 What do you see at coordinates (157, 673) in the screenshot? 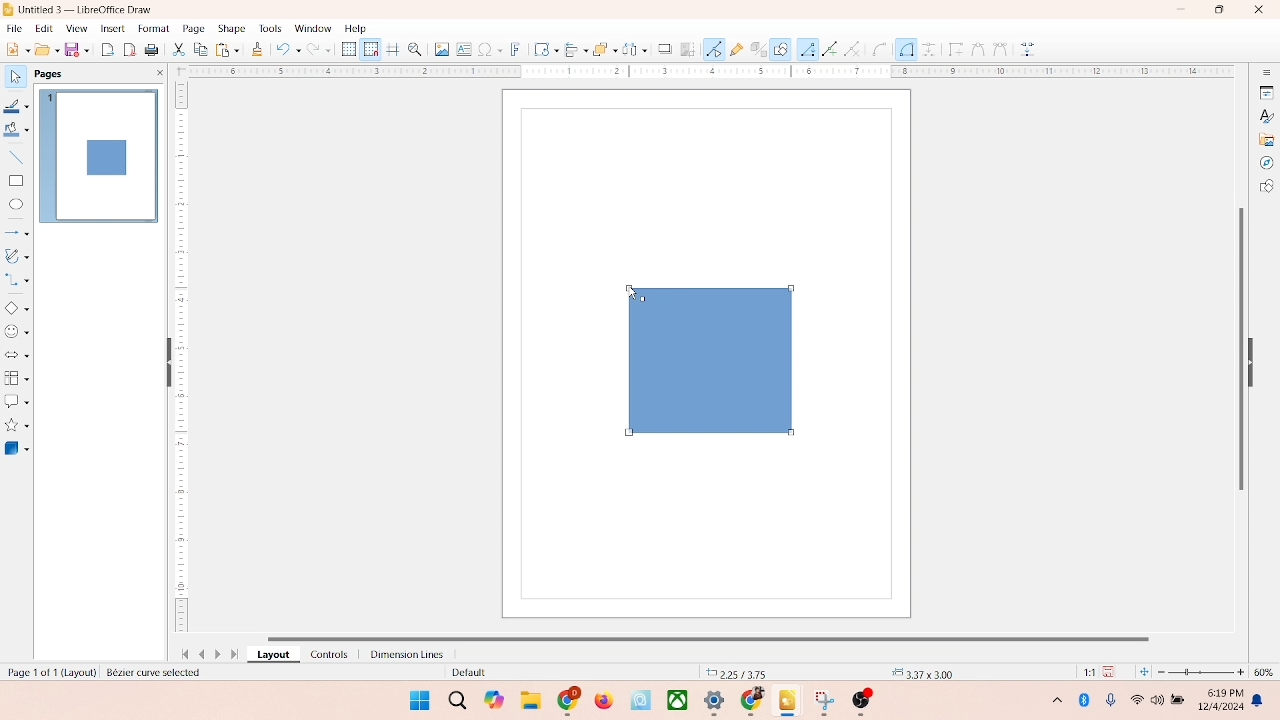
I see `selected` at bounding box center [157, 673].